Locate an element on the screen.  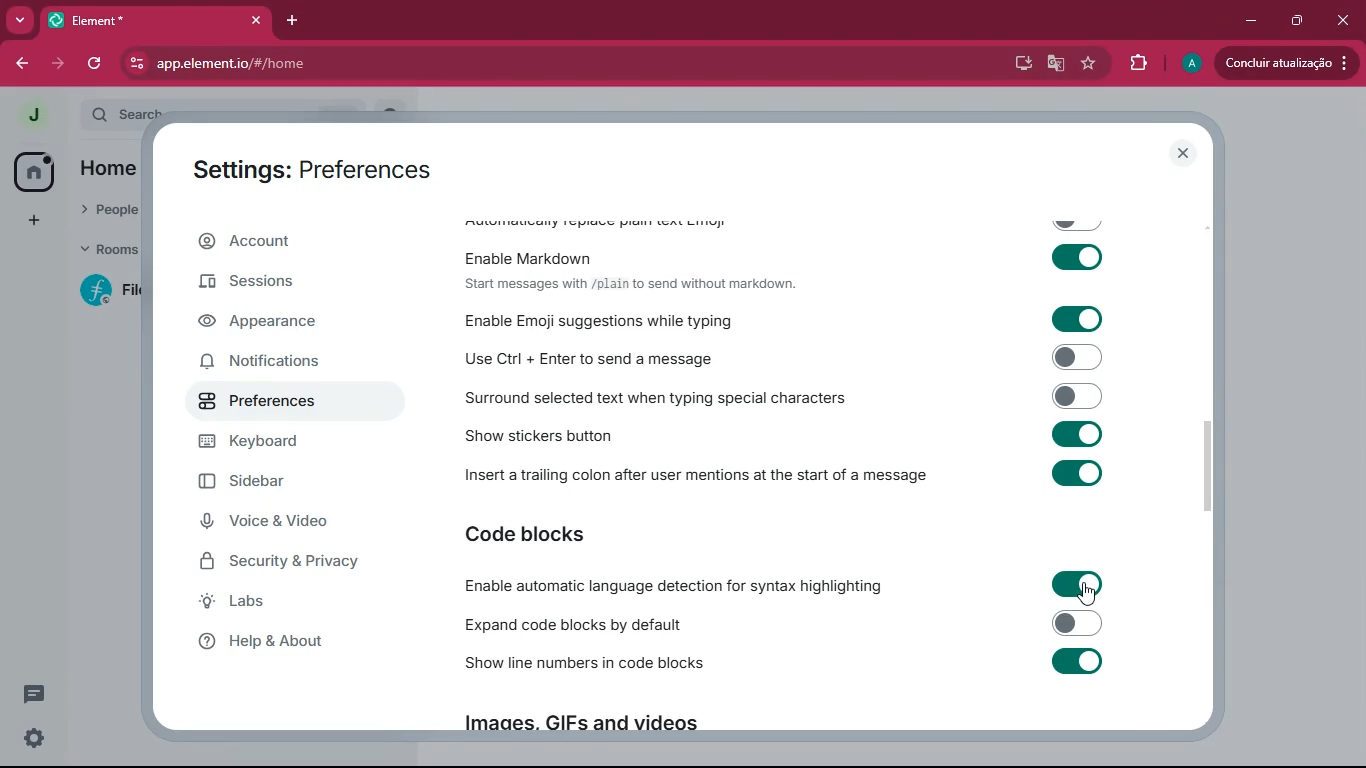
more is located at coordinates (20, 19).